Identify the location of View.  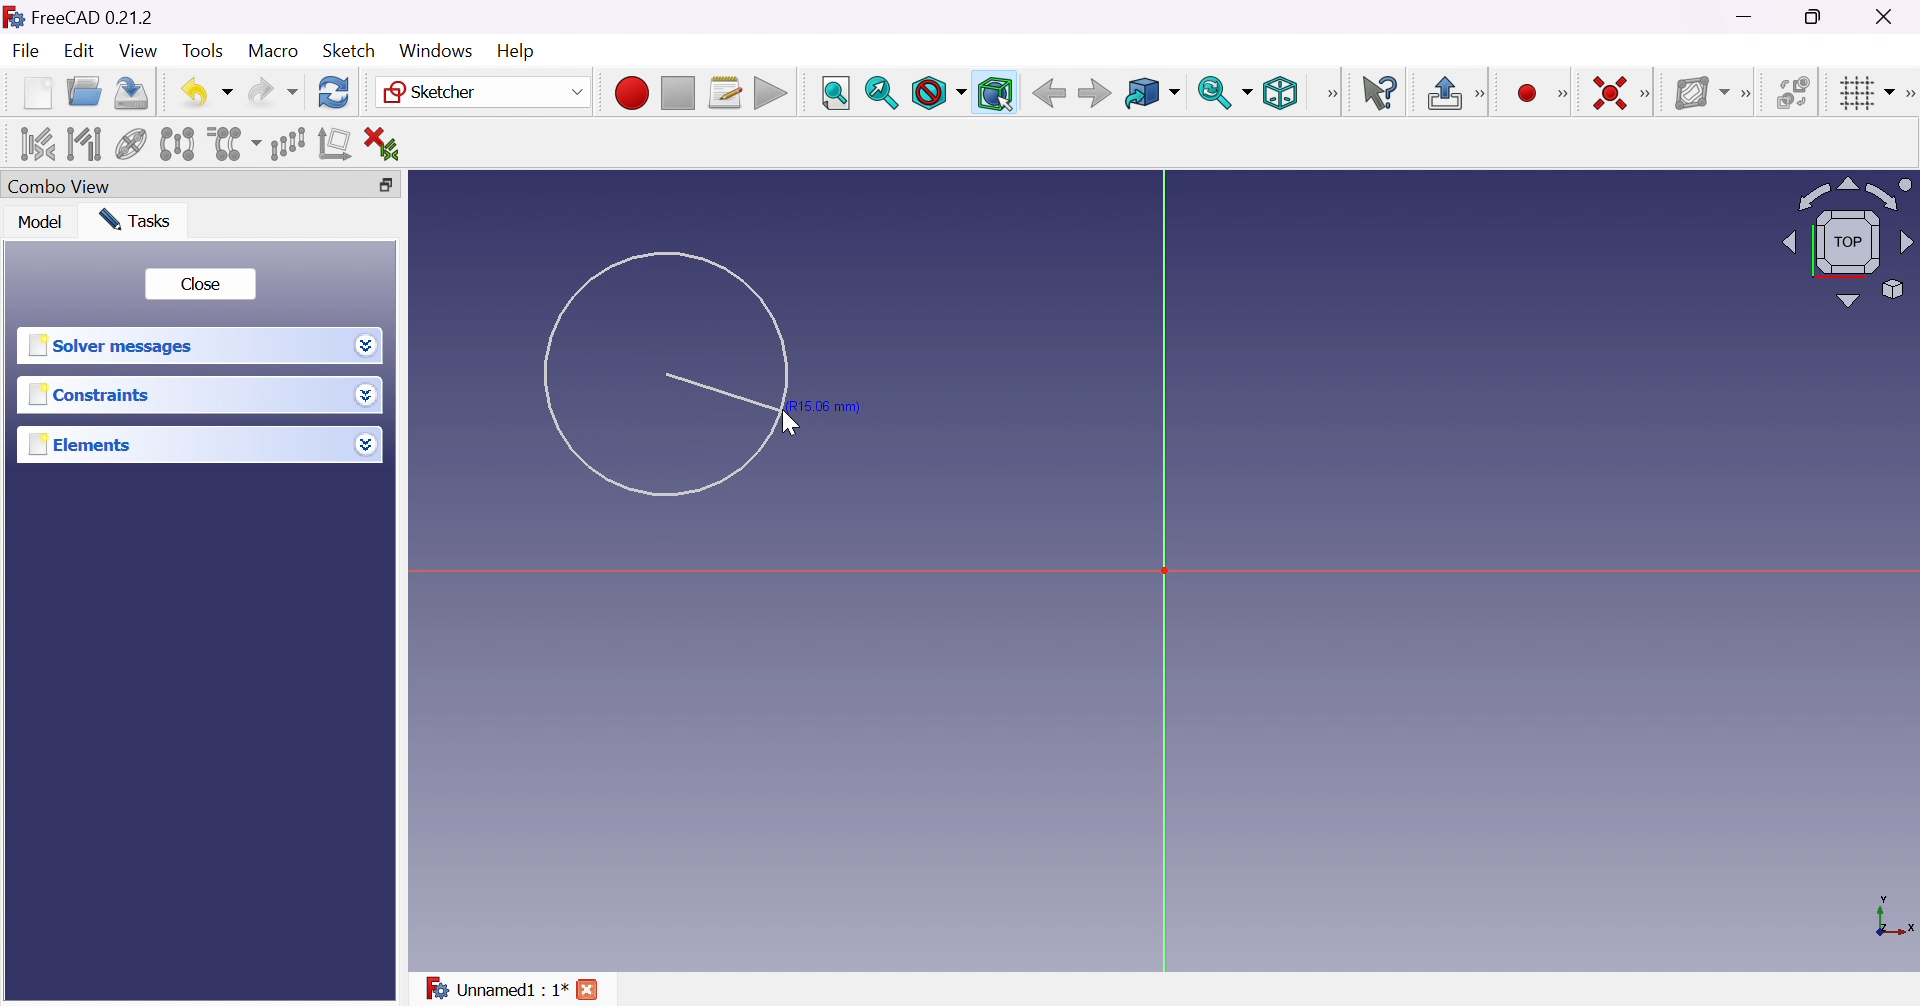
(140, 52).